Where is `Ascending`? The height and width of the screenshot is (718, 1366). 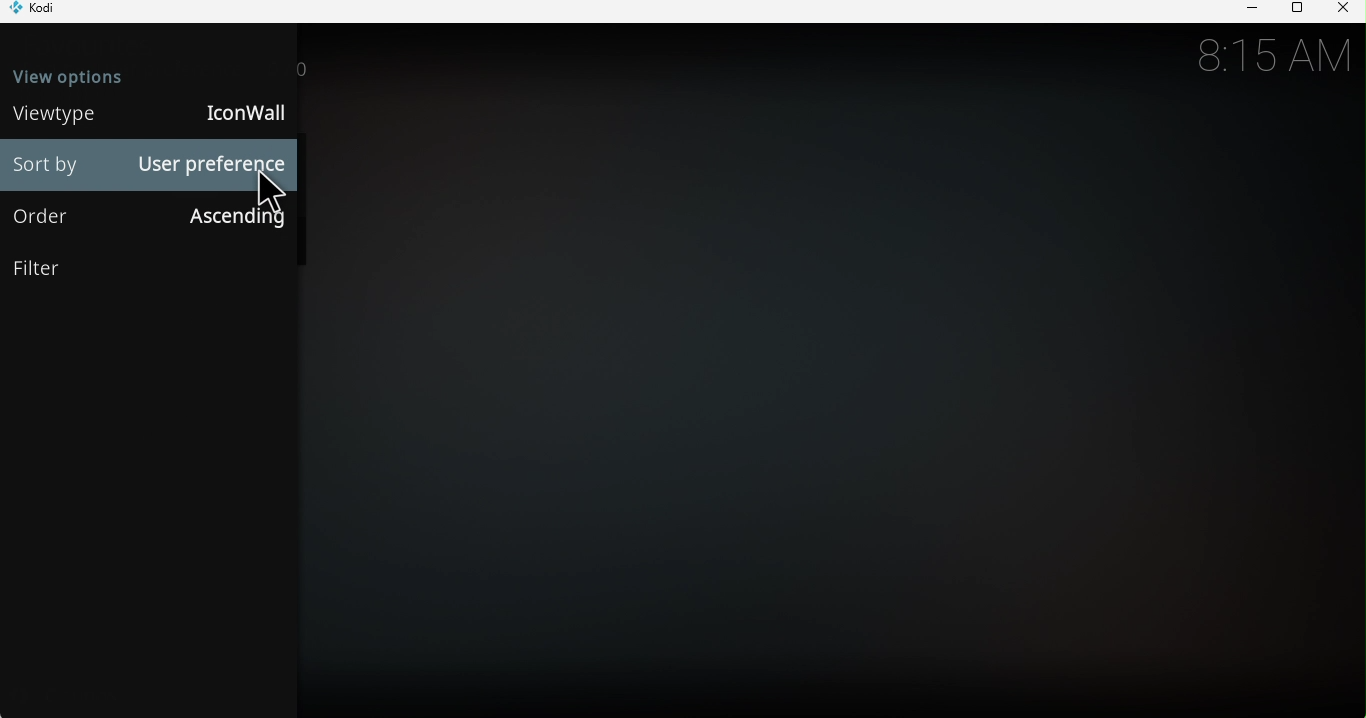 Ascending is located at coordinates (236, 219).